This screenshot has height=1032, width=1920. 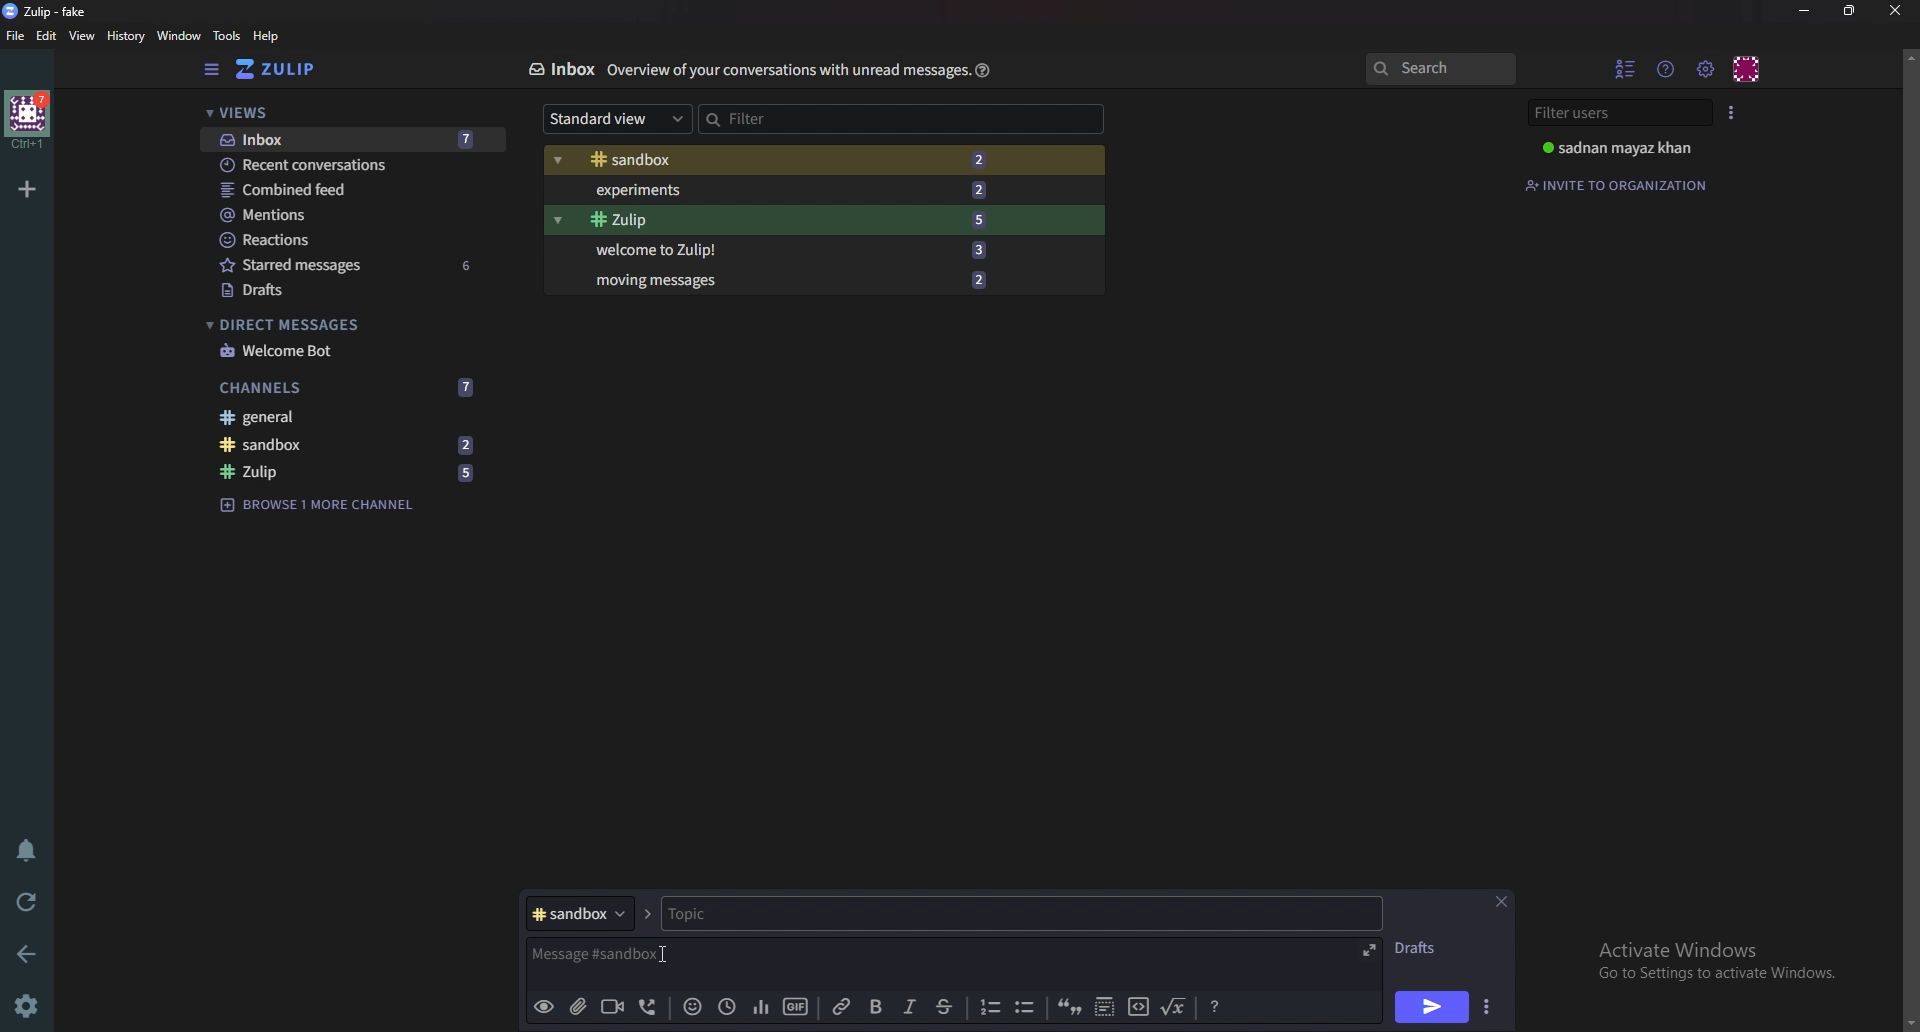 I want to click on Compose message, so click(x=604, y=955).